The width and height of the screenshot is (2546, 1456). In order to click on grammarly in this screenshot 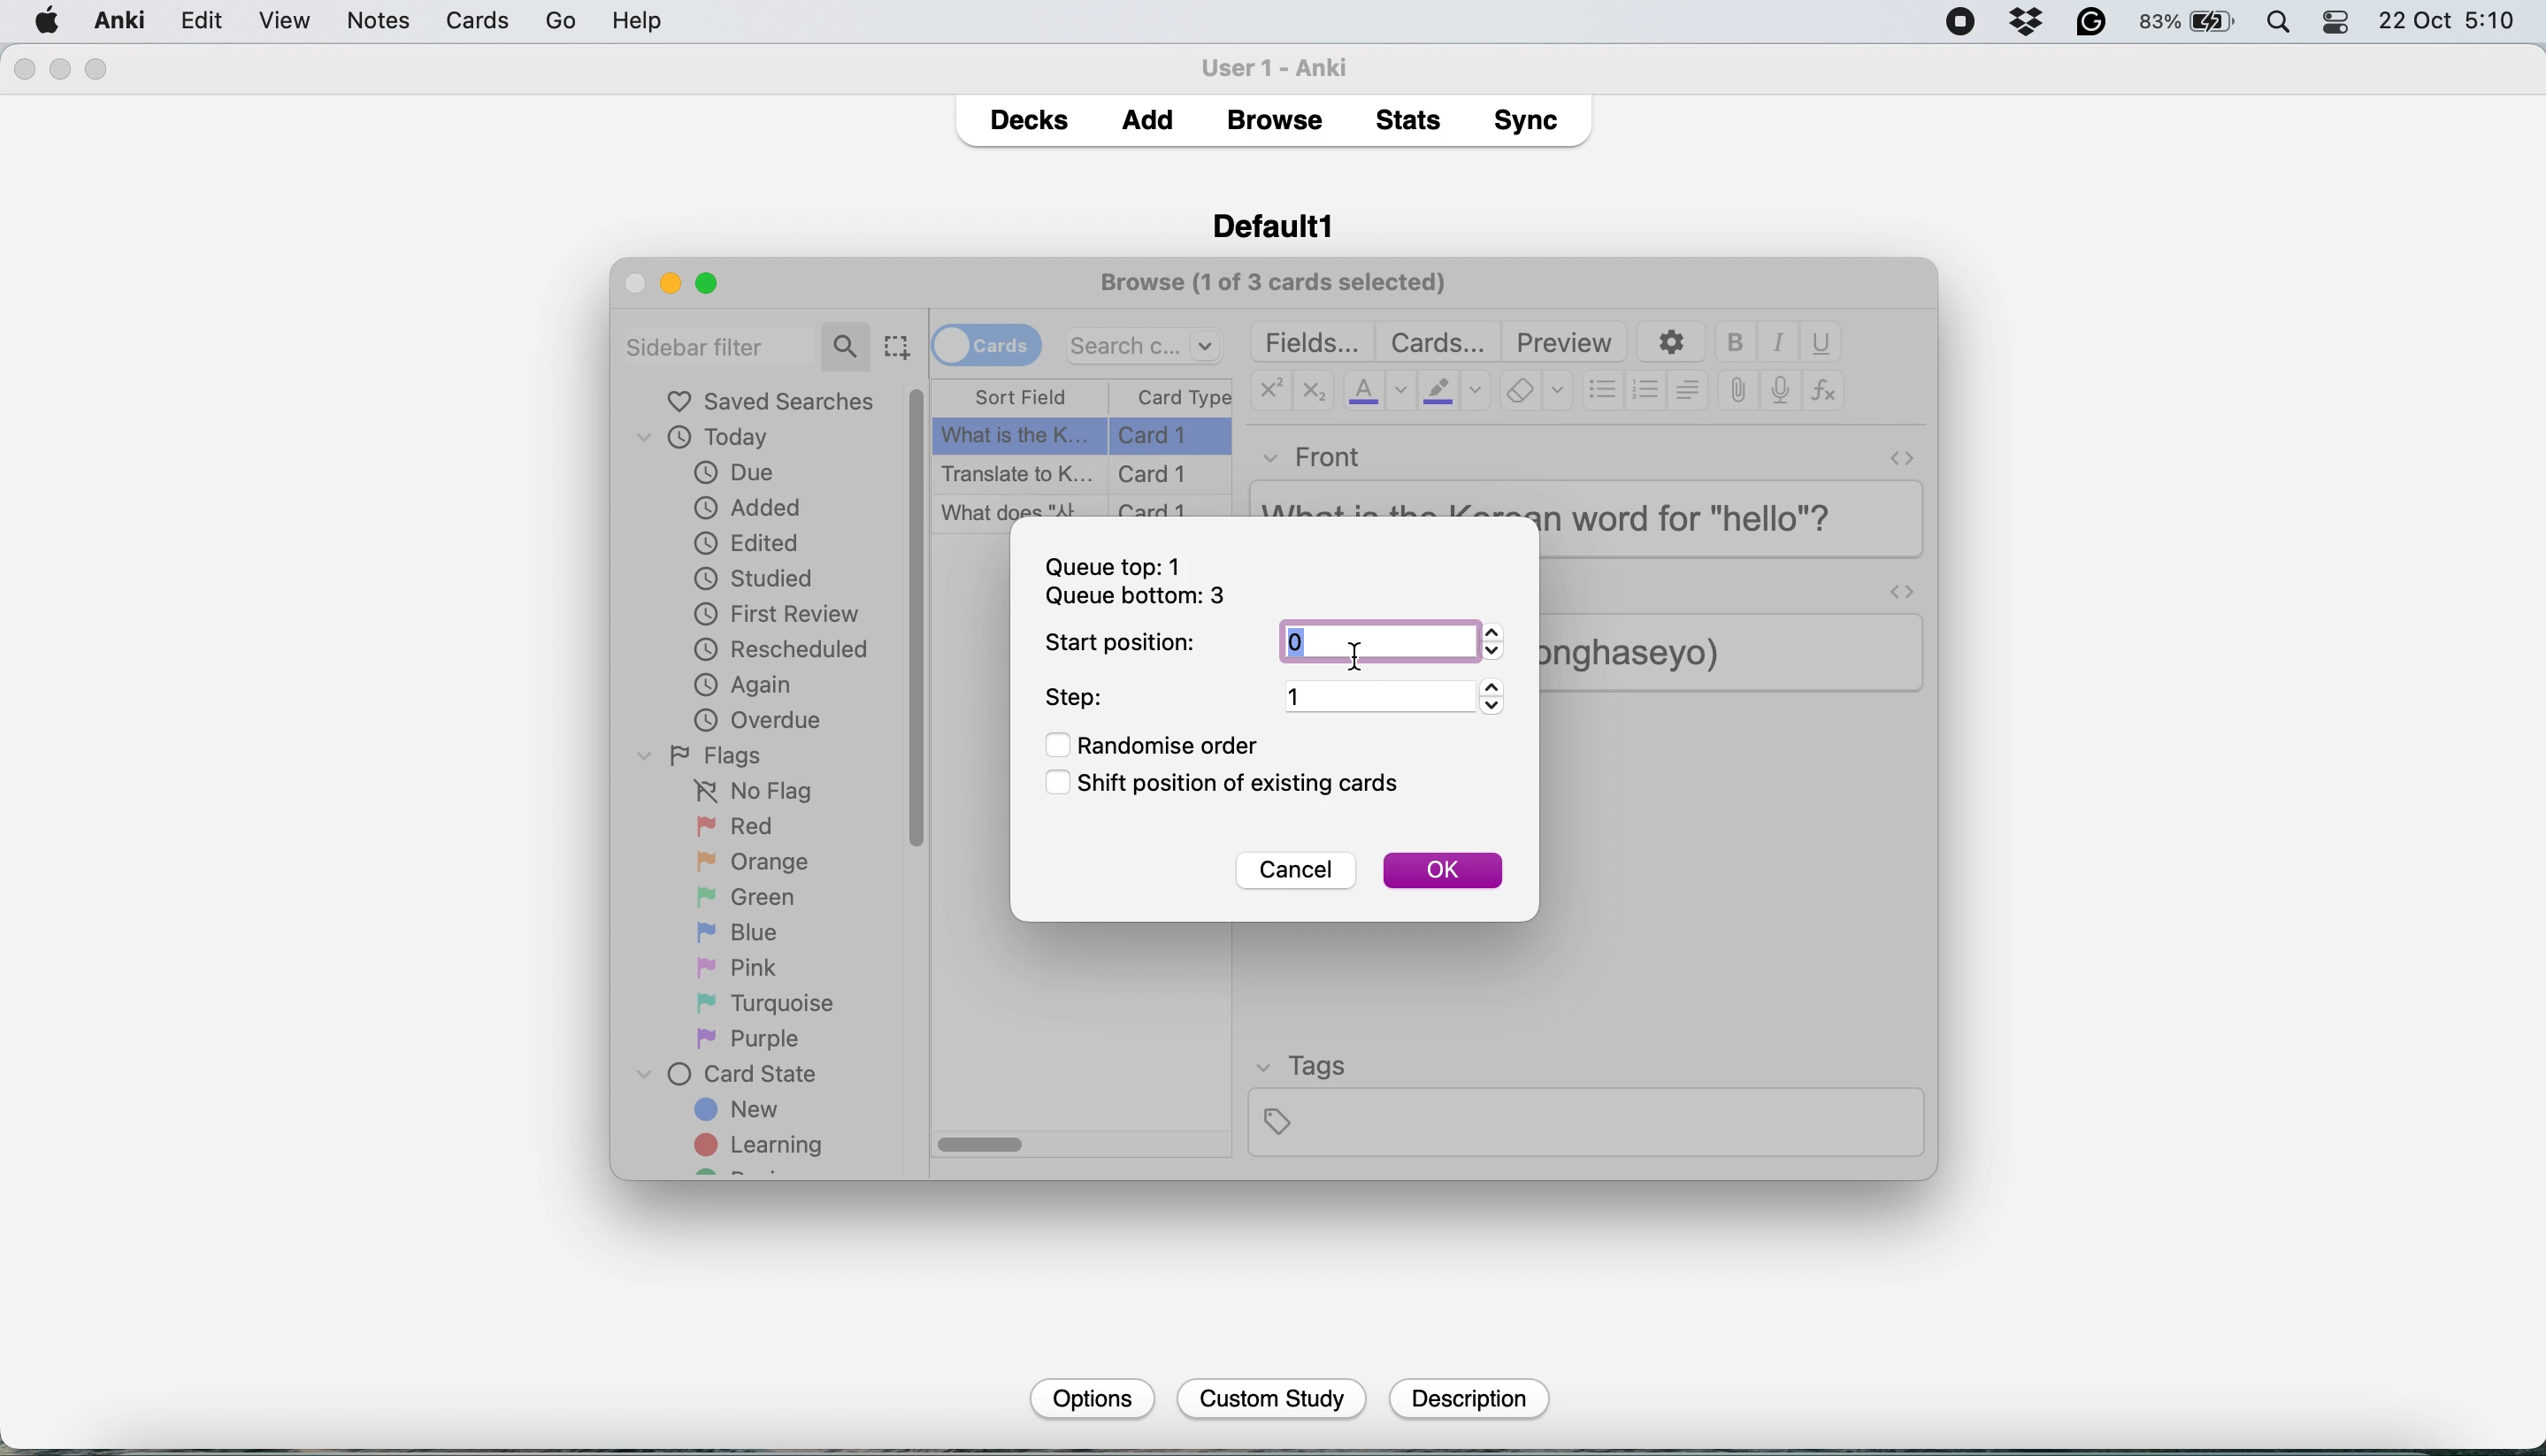, I will do `click(2093, 23)`.